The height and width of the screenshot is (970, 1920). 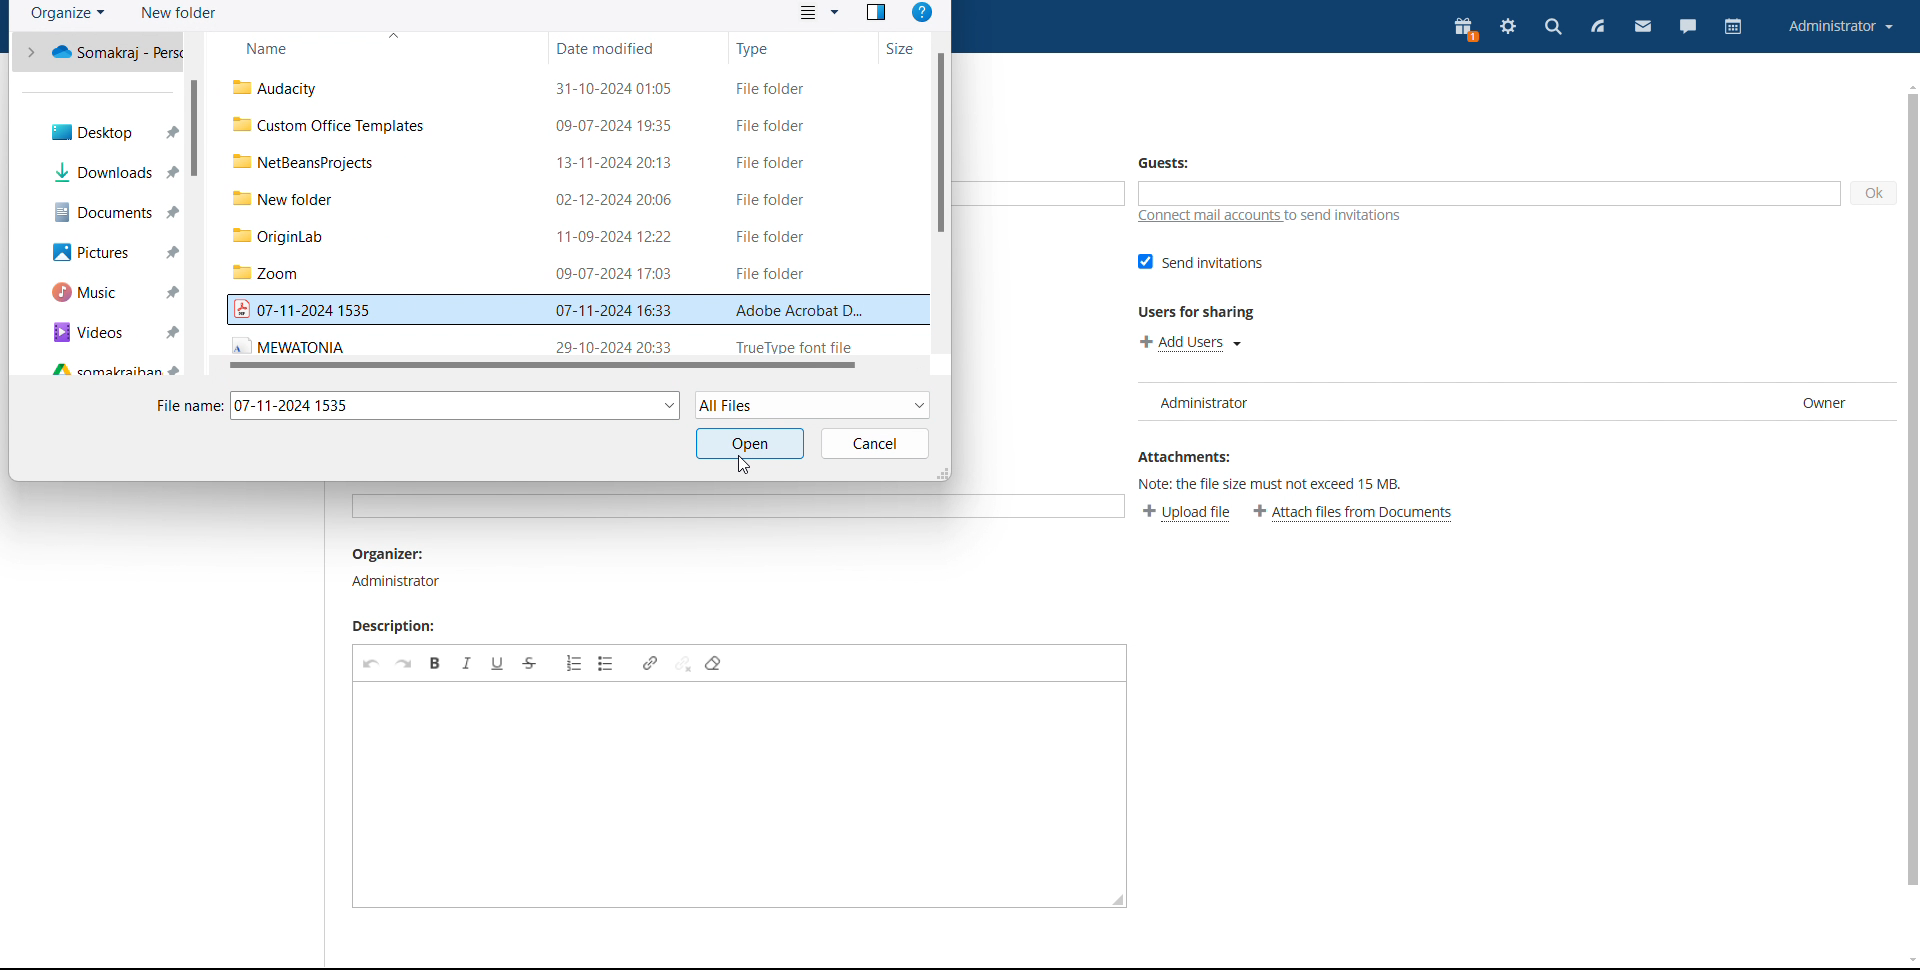 I want to click on remove format, so click(x=713, y=664).